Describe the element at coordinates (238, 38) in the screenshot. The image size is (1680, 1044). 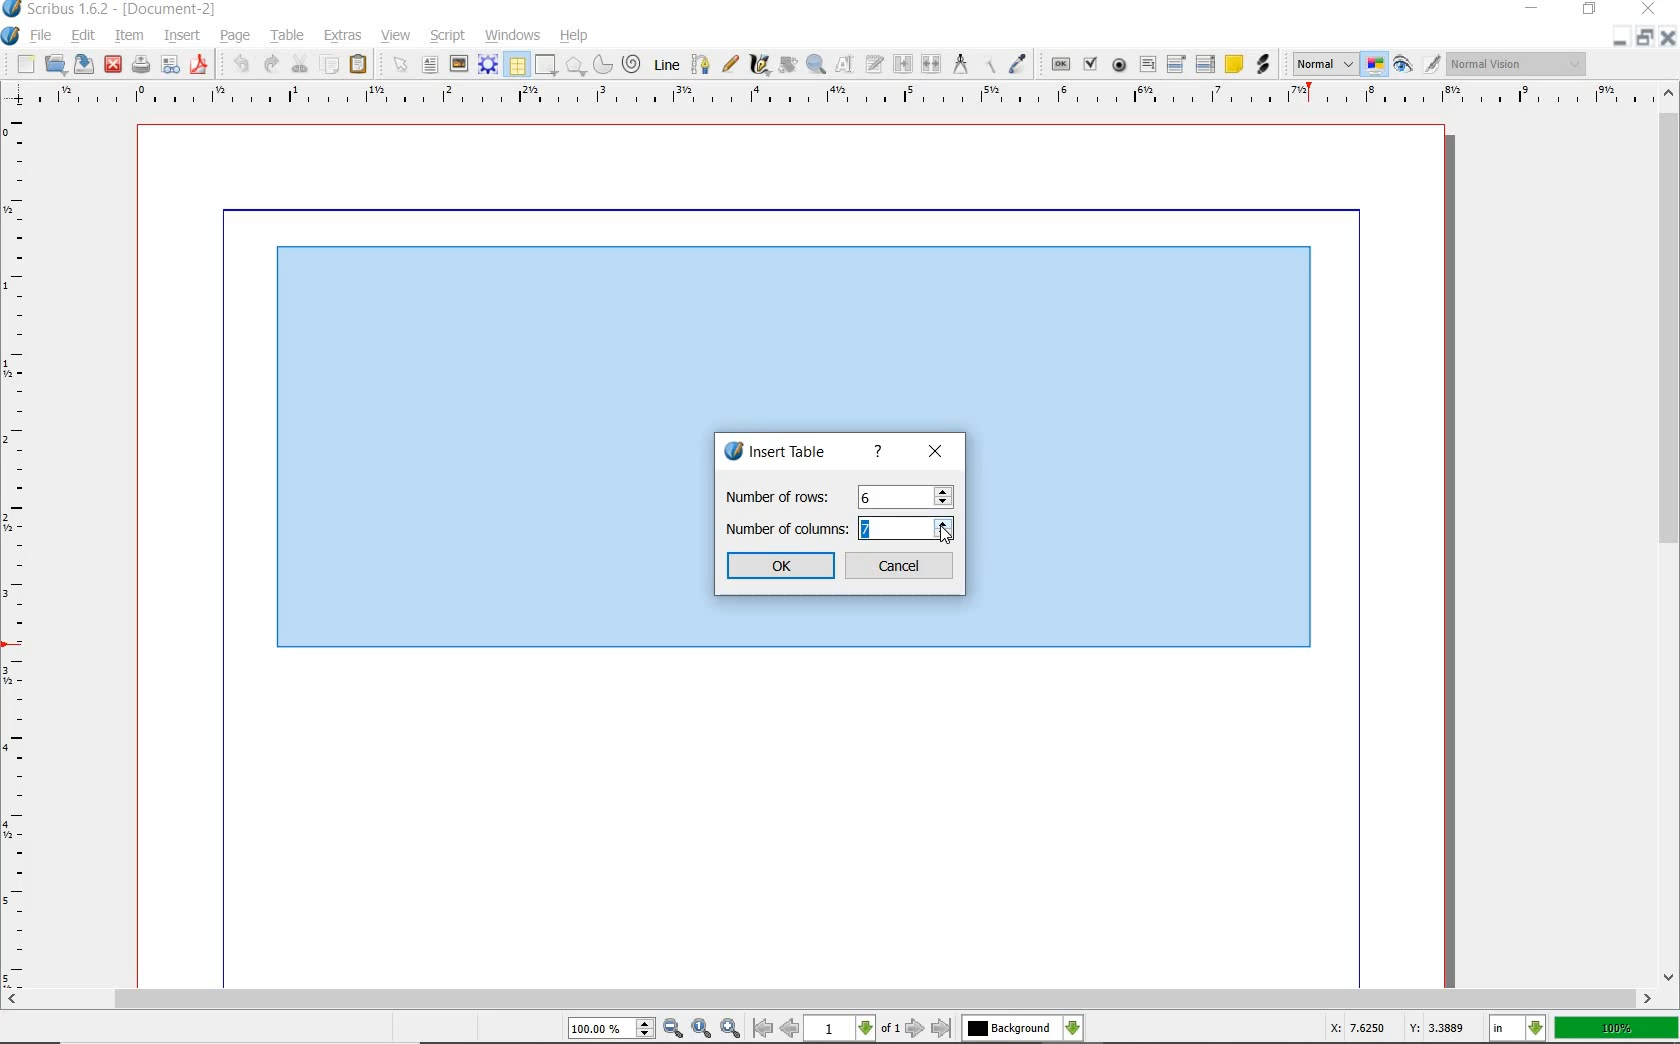
I see `page` at that location.